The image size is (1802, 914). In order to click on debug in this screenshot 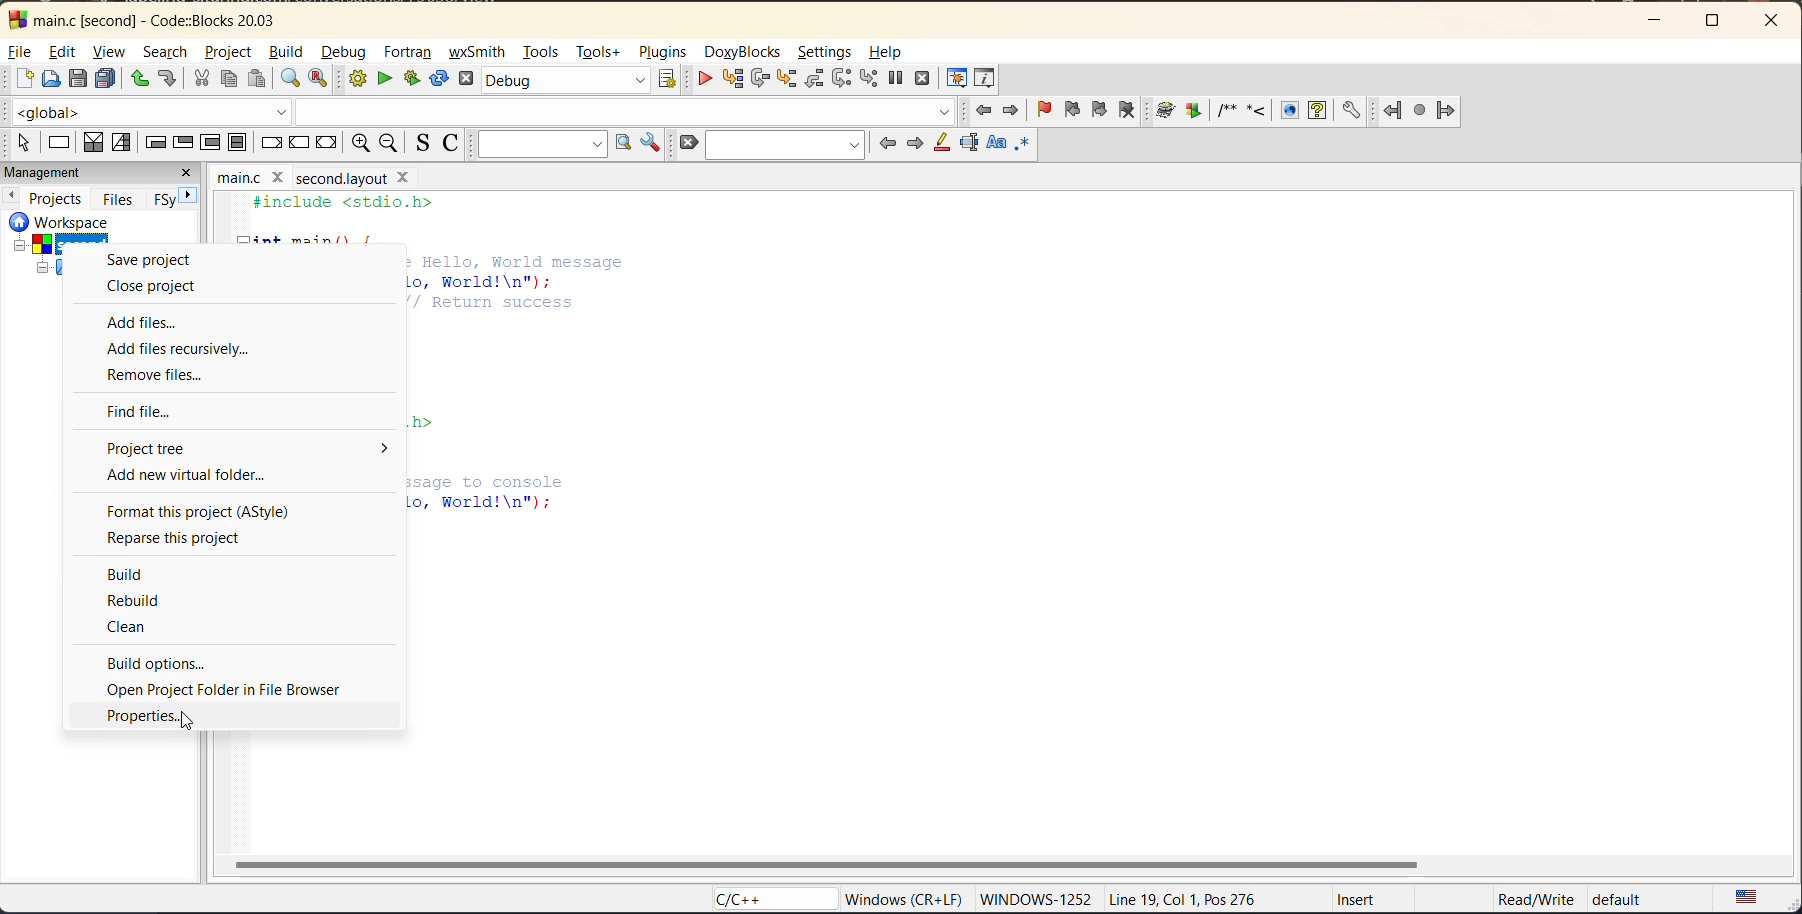, I will do `click(346, 52)`.